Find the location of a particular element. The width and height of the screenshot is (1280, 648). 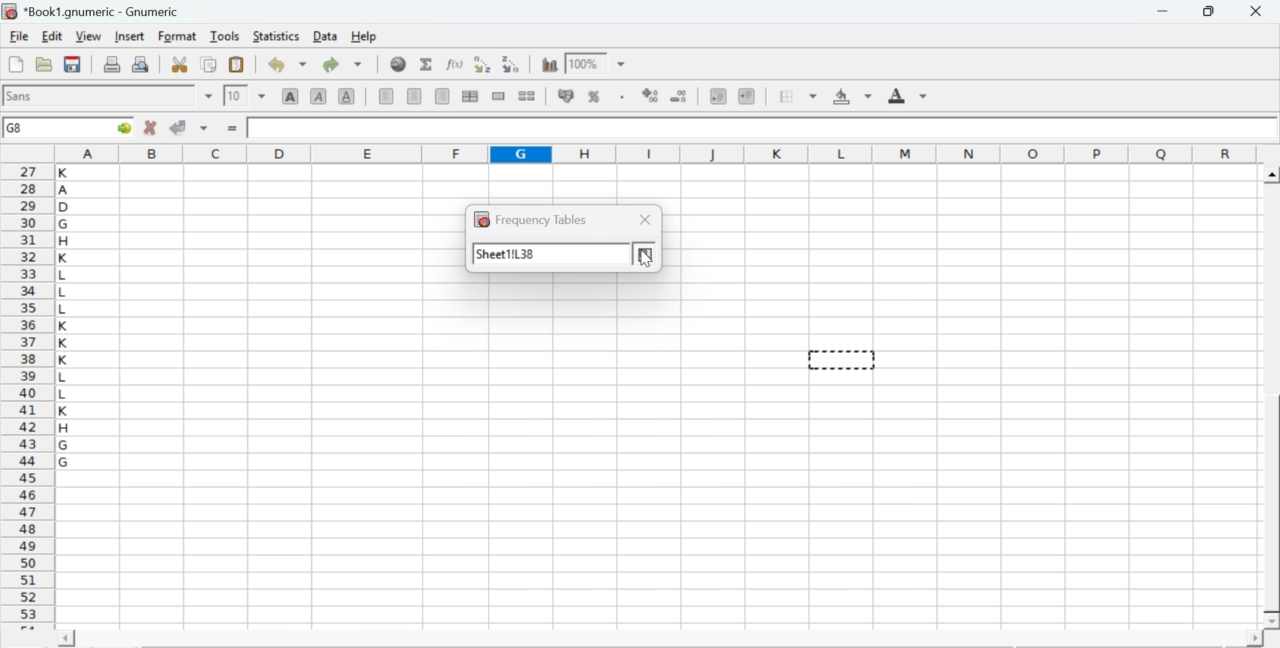

insert chart is located at coordinates (550, 63).